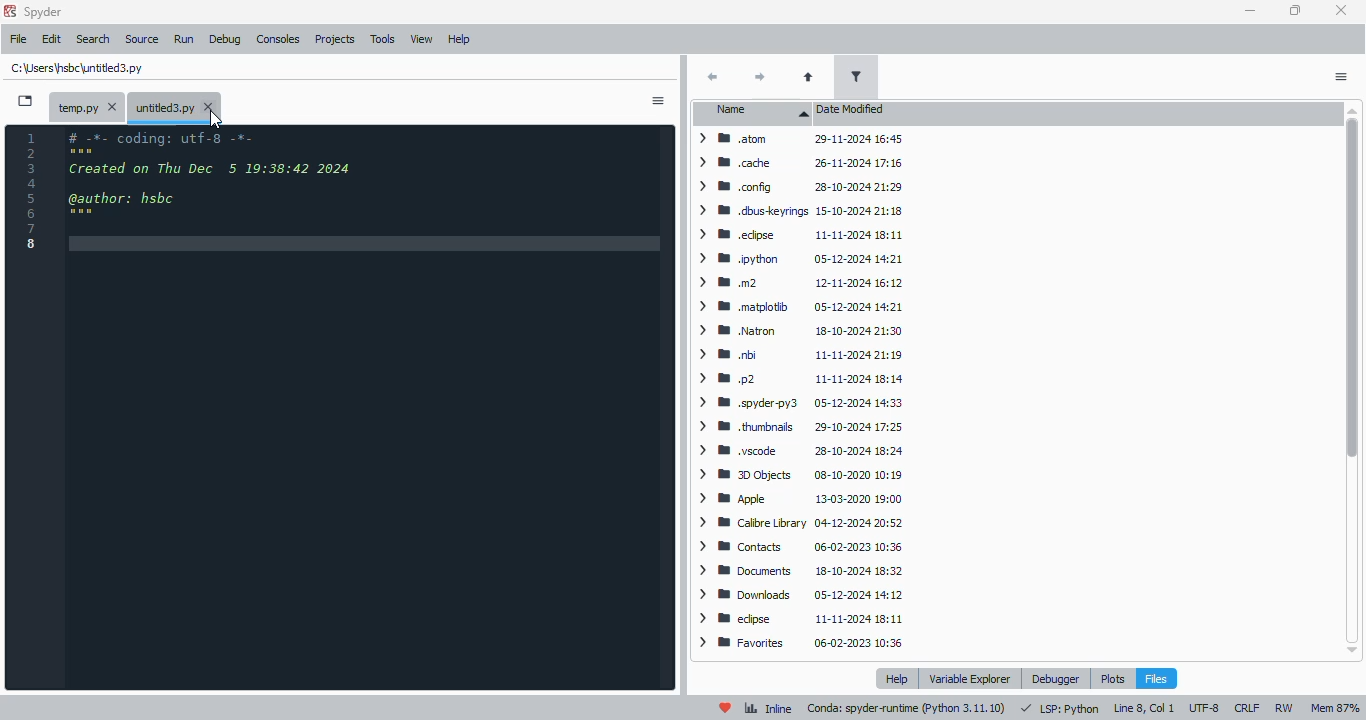 The image size is (1366, 720). What do you see at coordinates (1204, 707) in the screenshot?
I see `UTF-8` at bounding box center [1204, 707].